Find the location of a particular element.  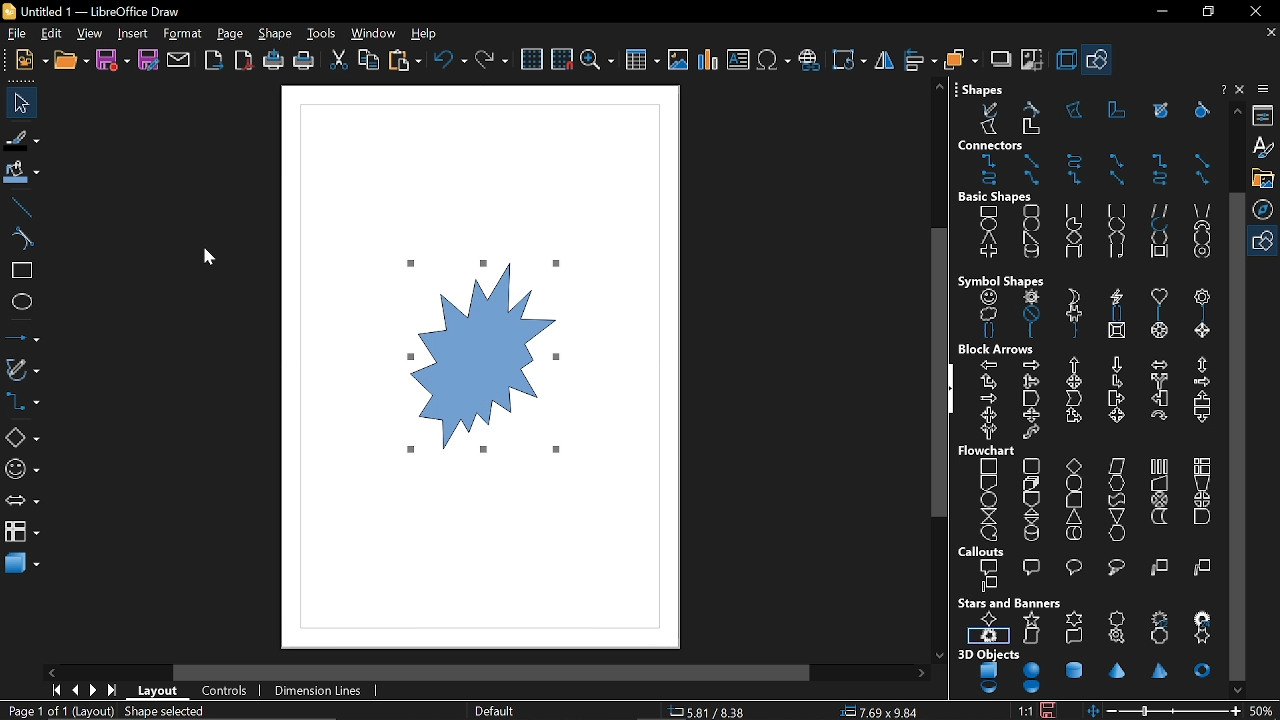

select is located at coordinates (18, 103).